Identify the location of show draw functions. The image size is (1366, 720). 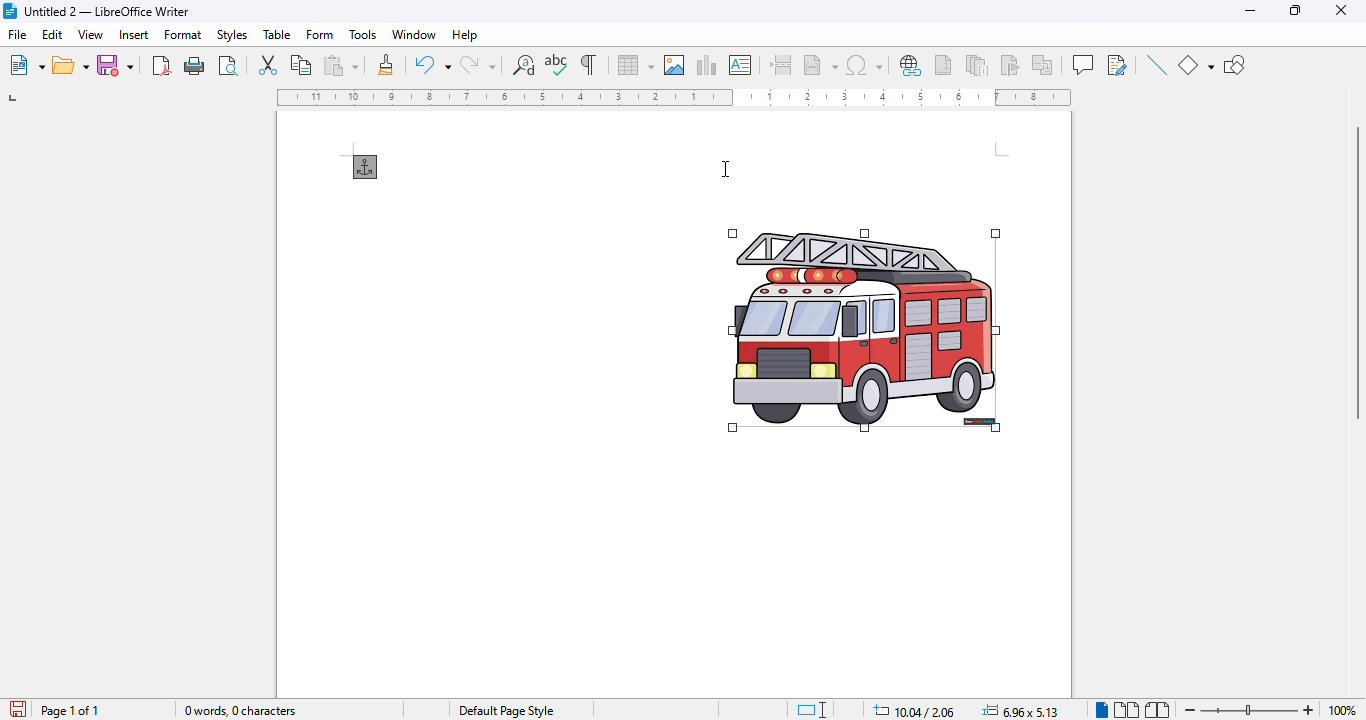
(1235, 66).